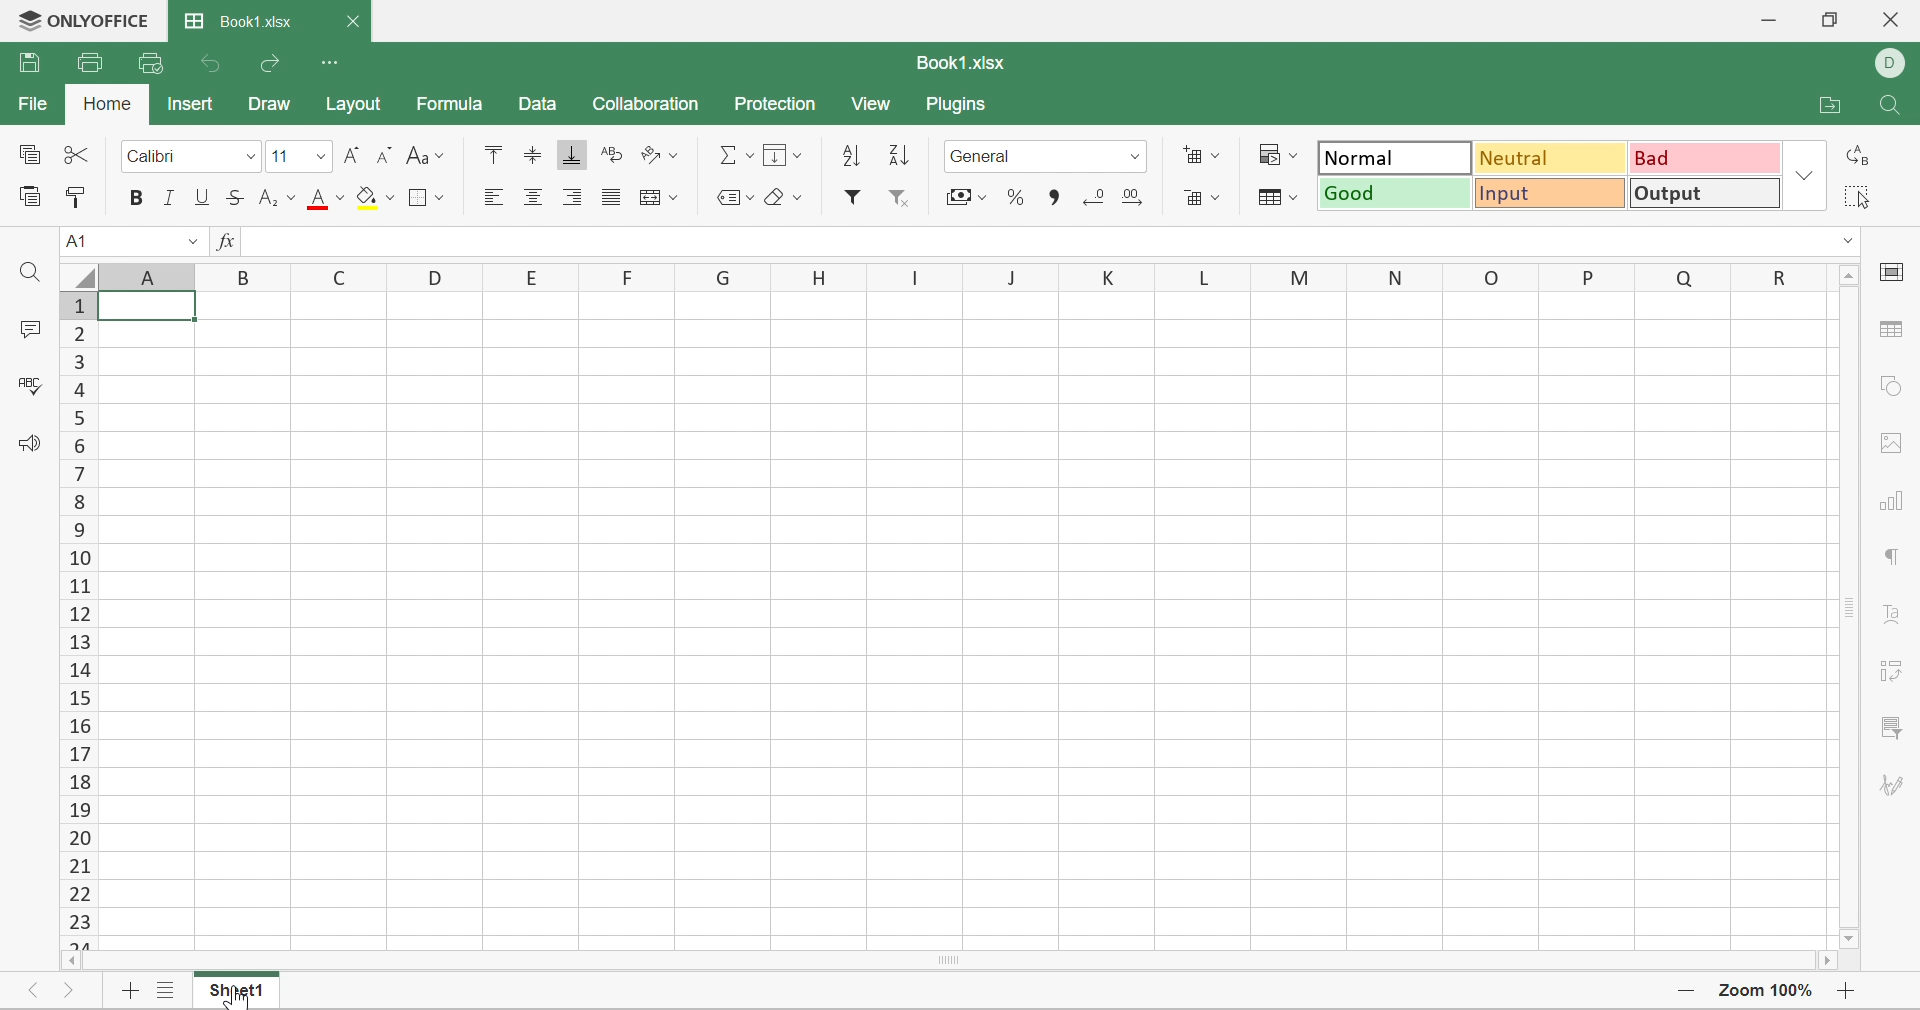  Describe the element at coordinates (571, 198) in the screenshot. I see `Align Right` at that location.